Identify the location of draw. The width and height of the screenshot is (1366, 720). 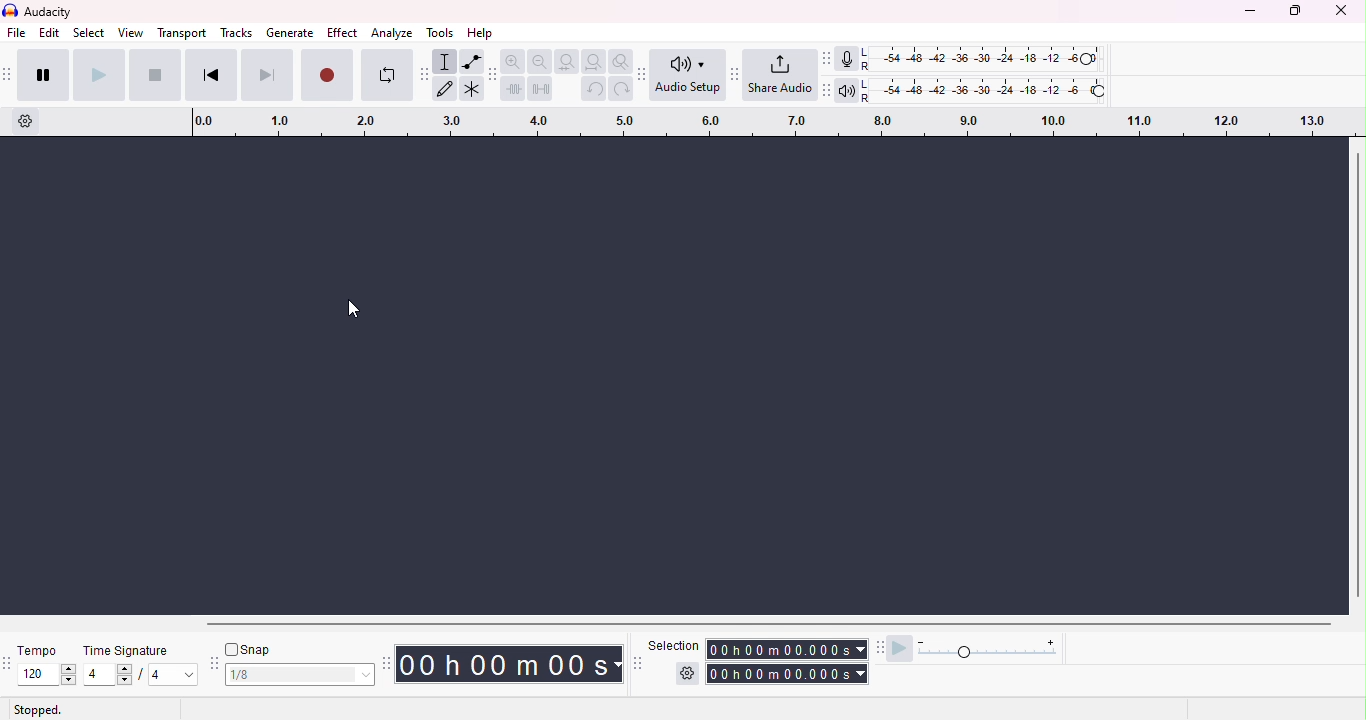
(447, 88).